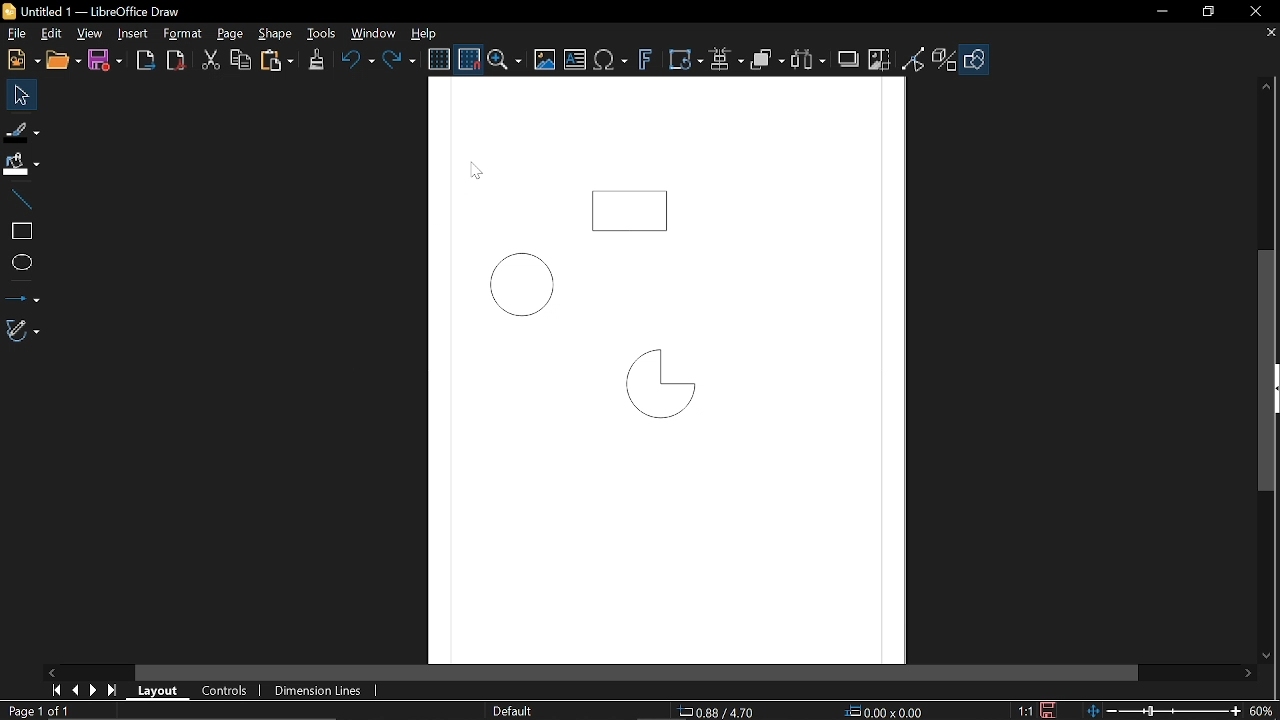 This screenshot has width=1280, height=720. What do you see at coordinates (38, 711) in the screenshot?
I see `Page 1 of 1` at bounding box center [38, 711].